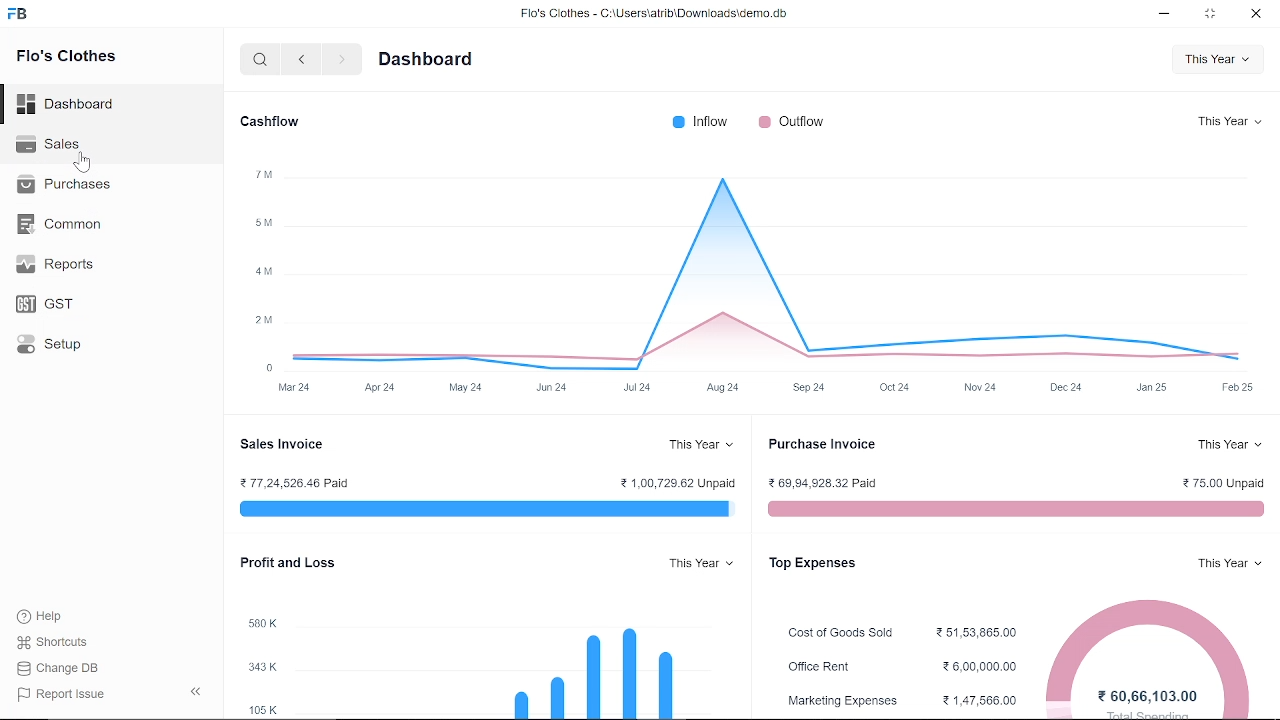  I want to click on 580K, so click(257, 623).